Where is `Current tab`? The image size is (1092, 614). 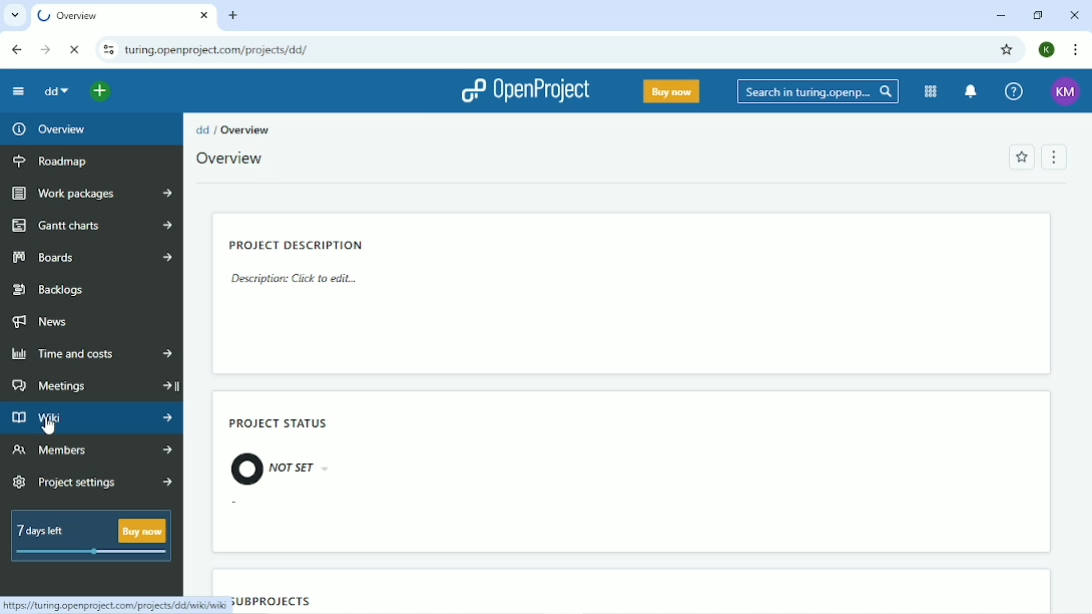
Current tab is located at coordinates (122, 16).